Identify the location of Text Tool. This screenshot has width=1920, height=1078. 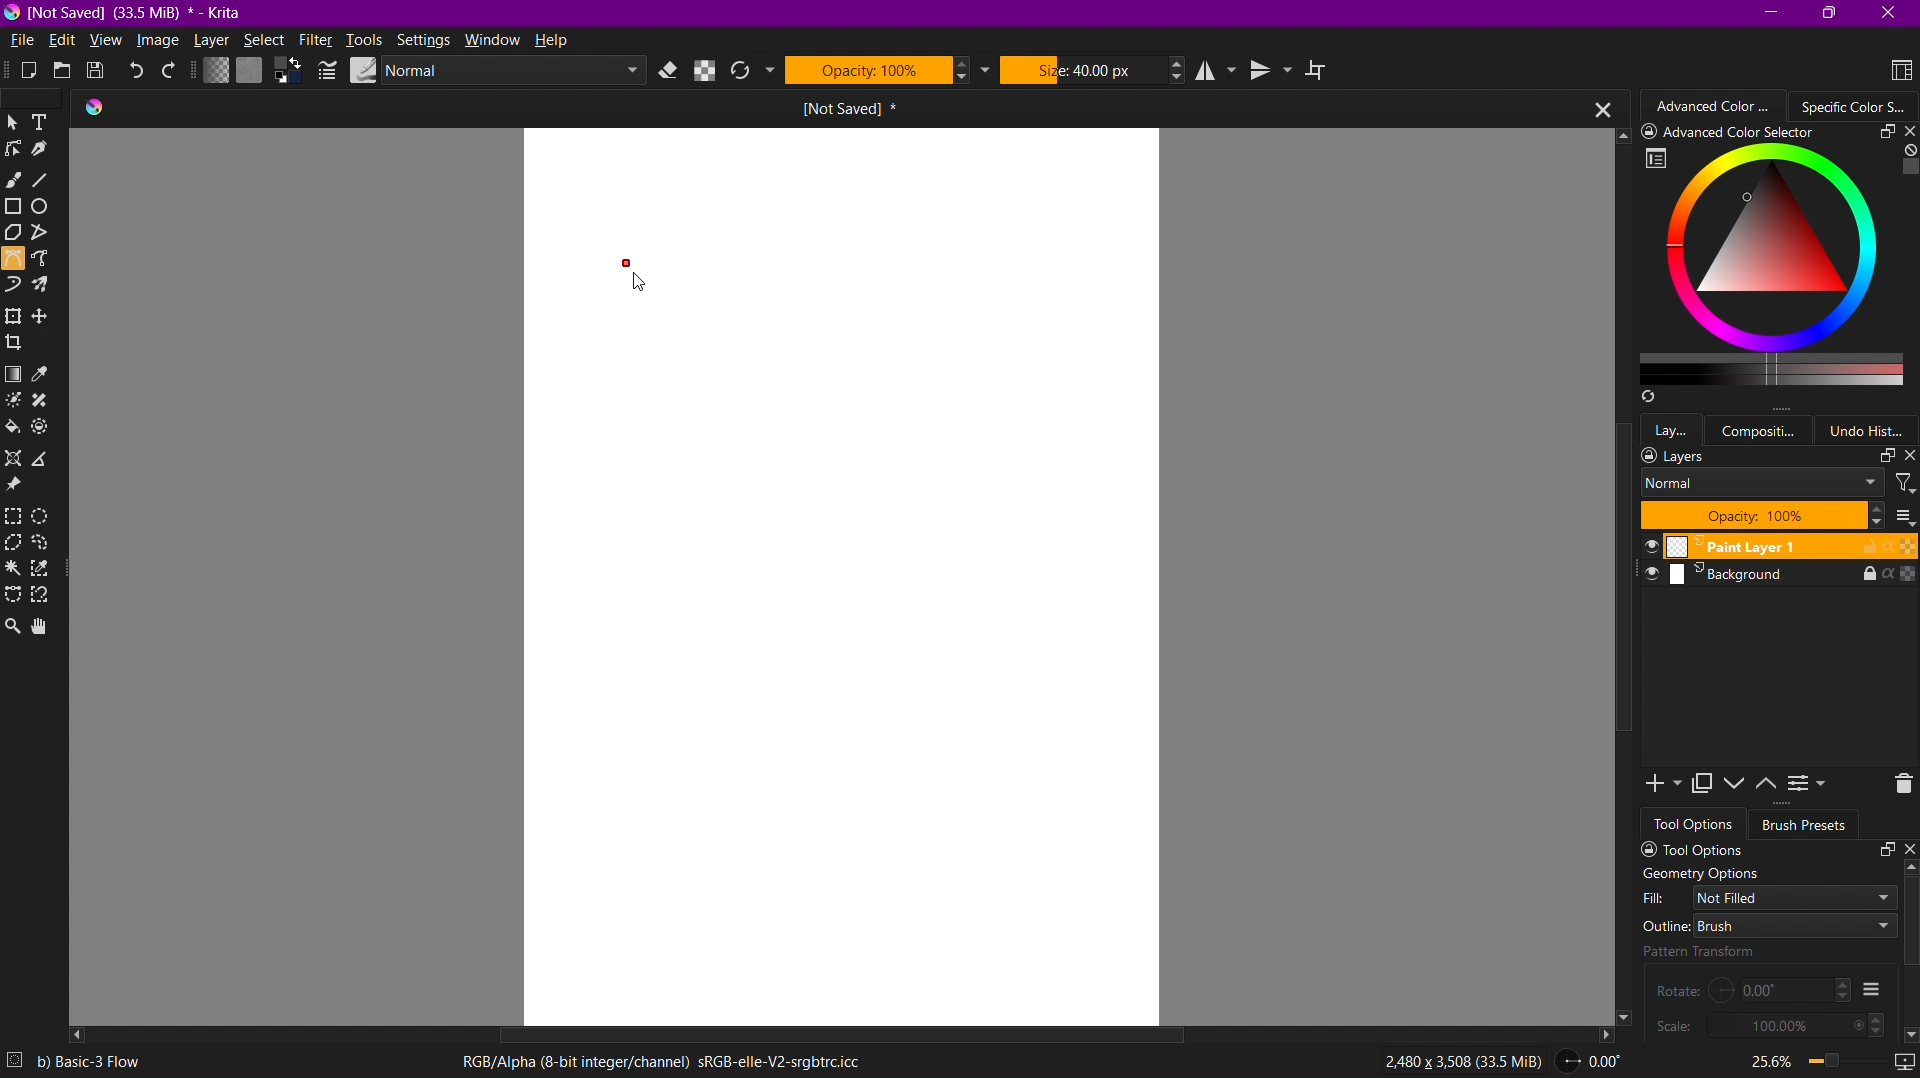
(47, 122).